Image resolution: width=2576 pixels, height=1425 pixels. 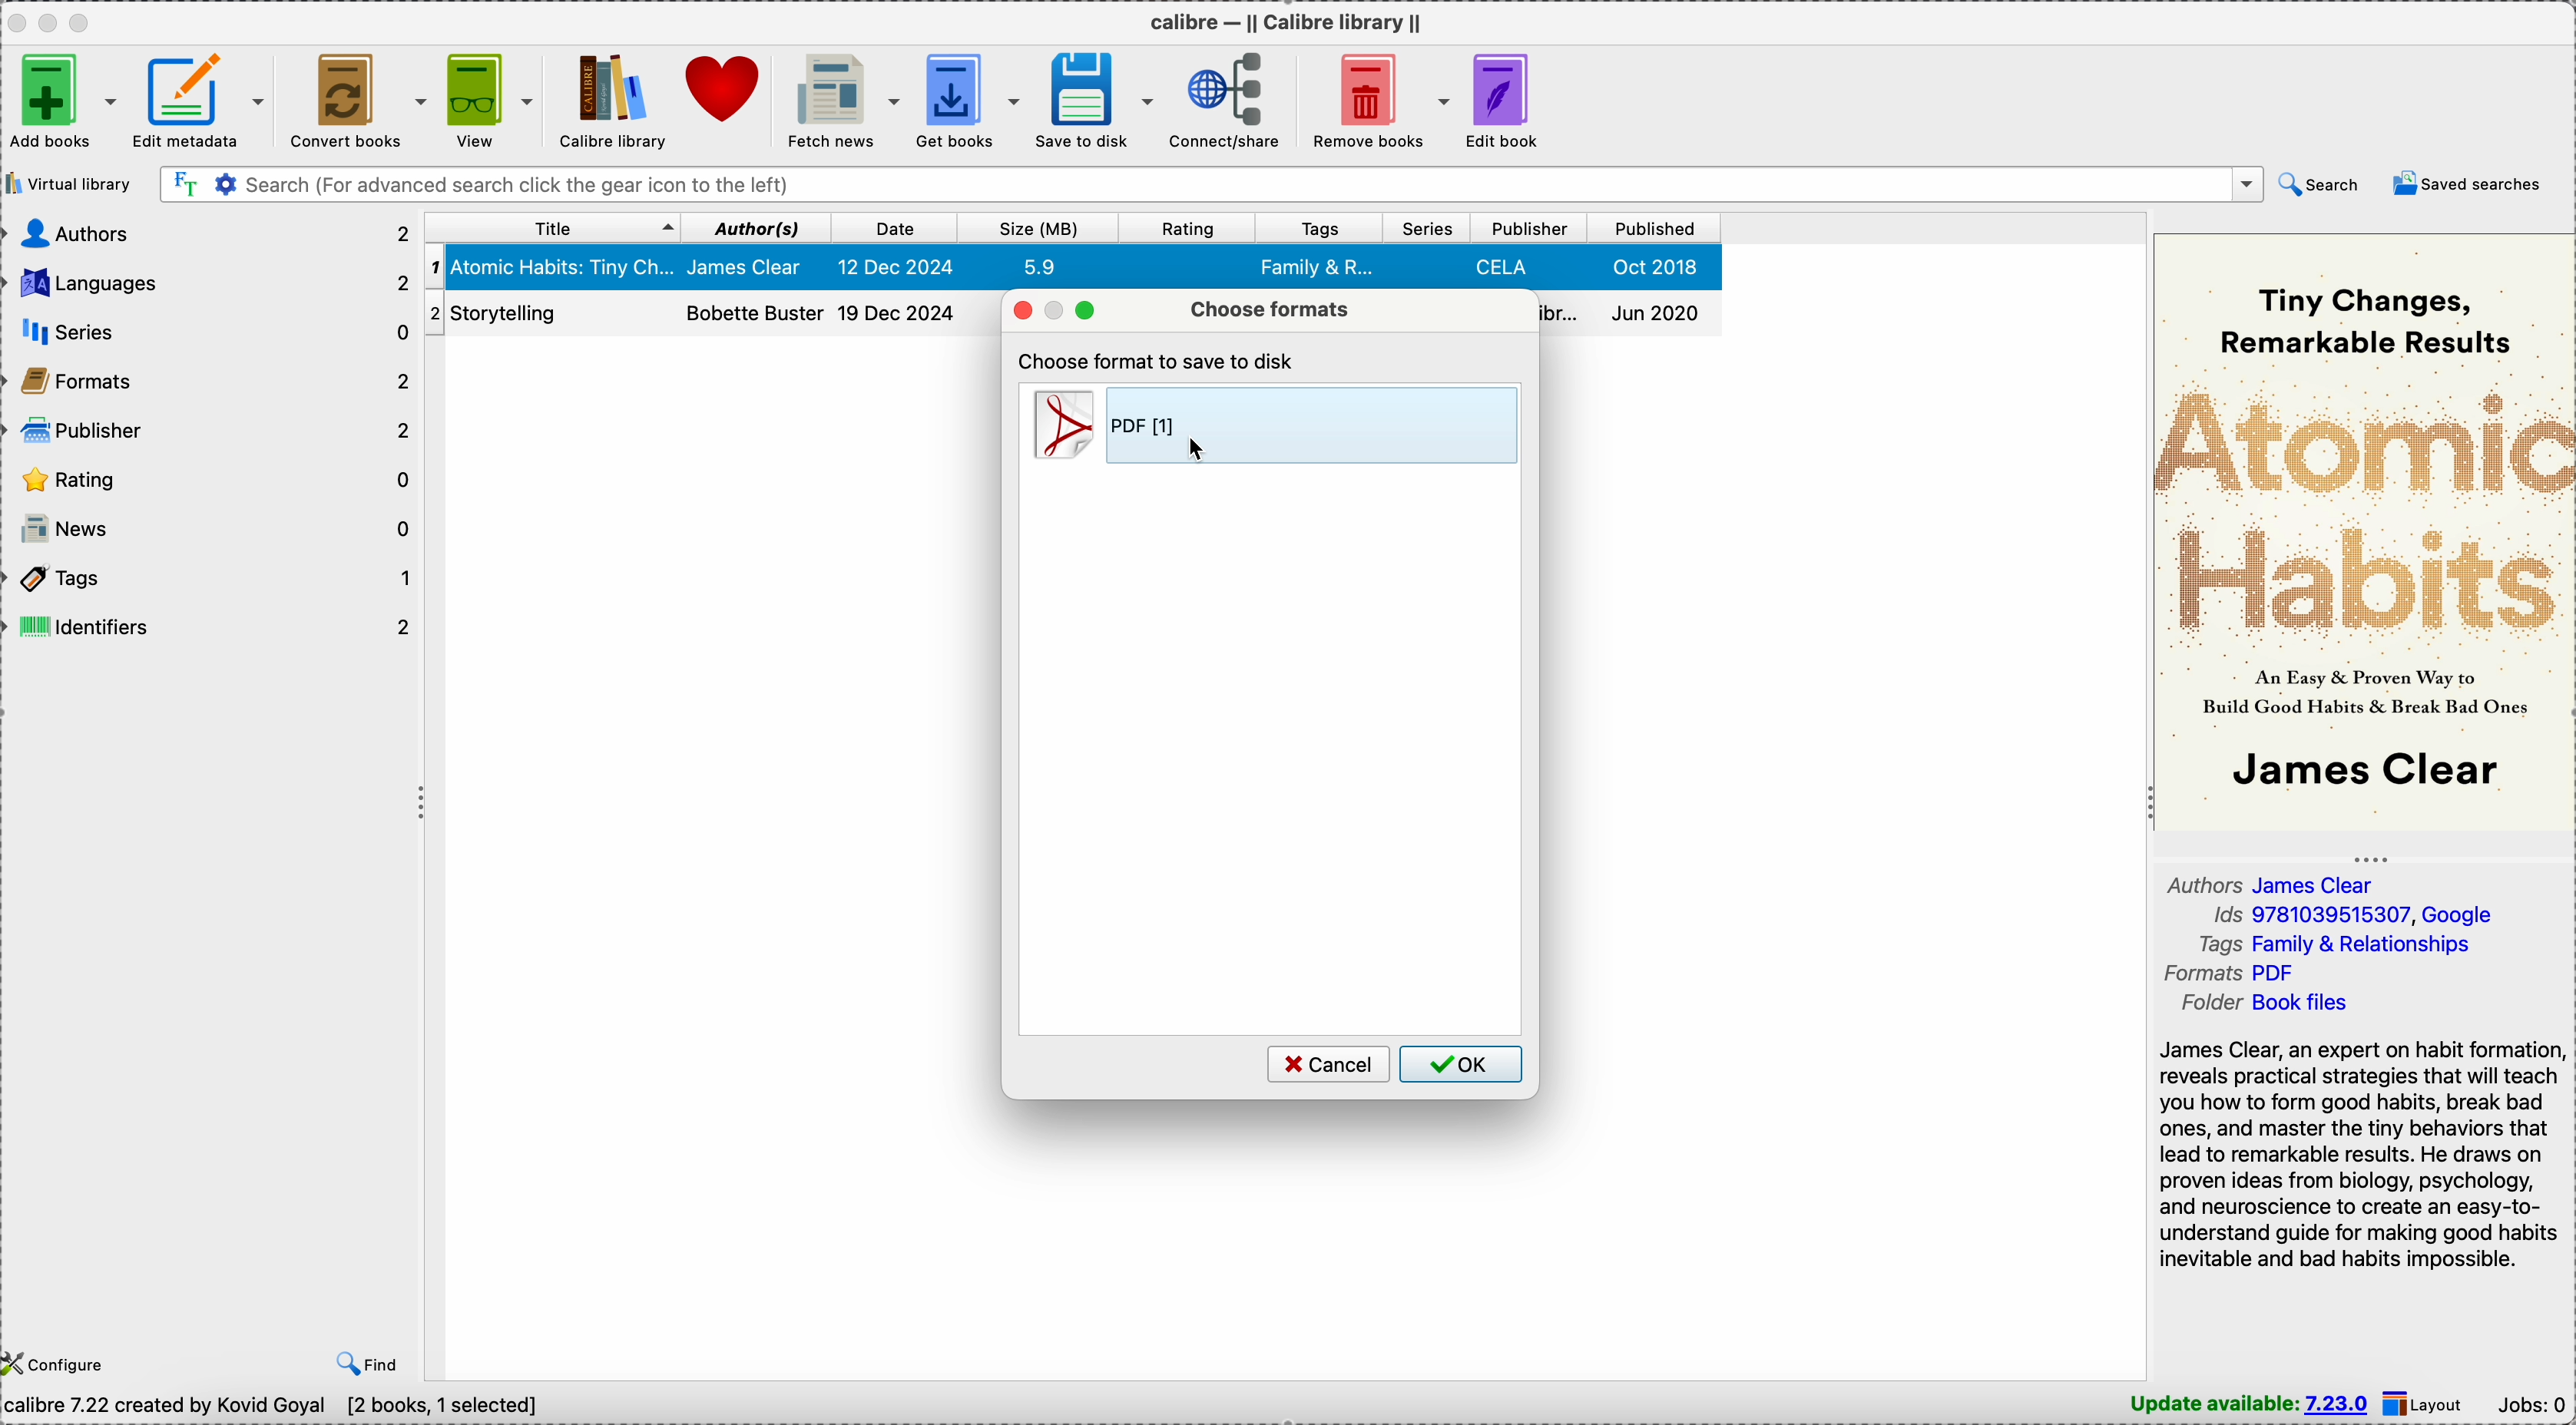 I want to click on Jun 2020, so click(x=1632, y=314).